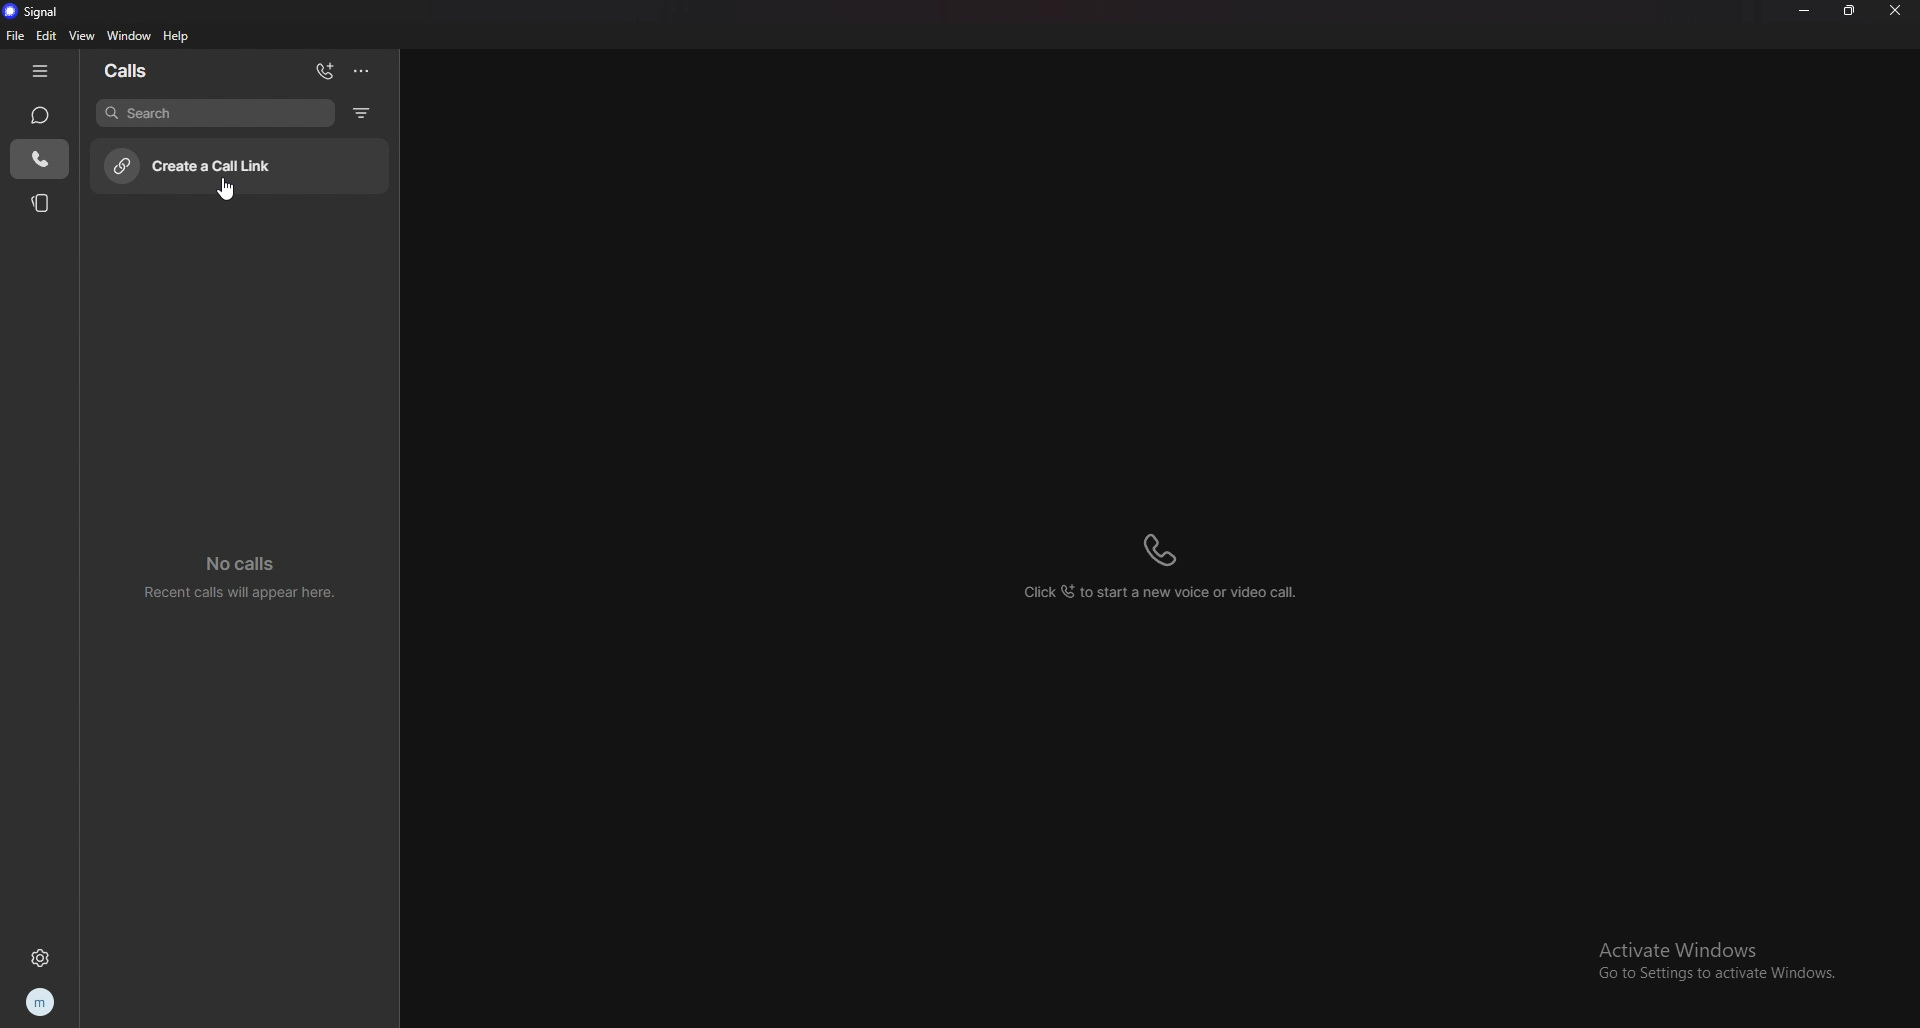  I want to click on stories, so click(42, 202).